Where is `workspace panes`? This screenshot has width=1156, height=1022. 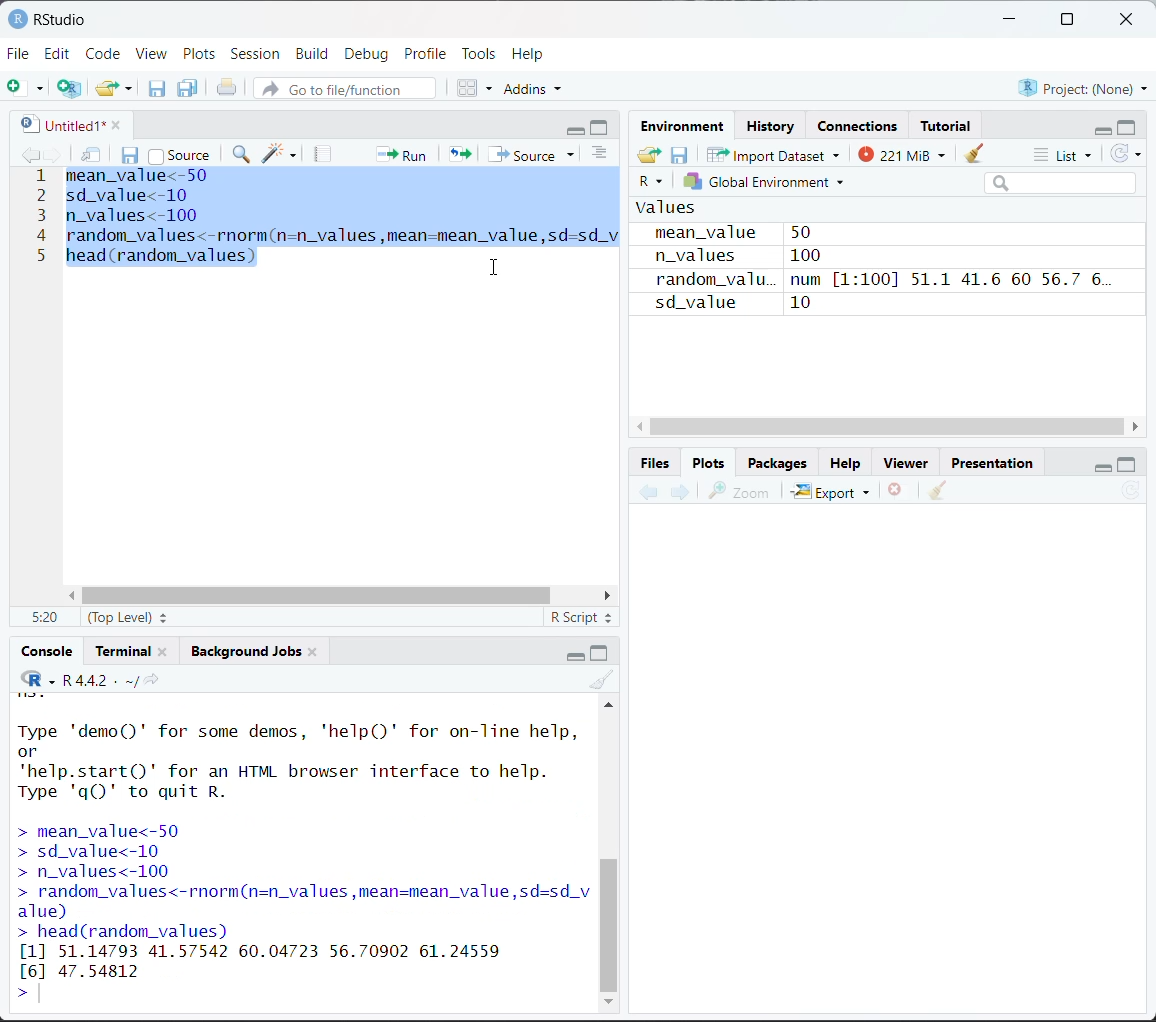
workspace panes is located at coordinates (476, 87).